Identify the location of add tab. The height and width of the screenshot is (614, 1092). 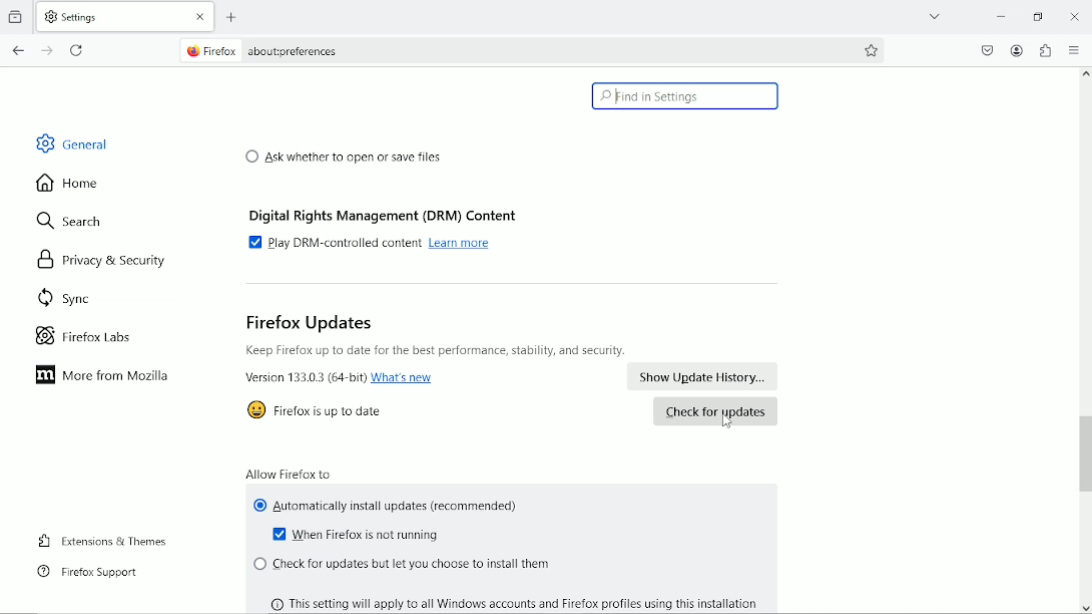
(238, 14).